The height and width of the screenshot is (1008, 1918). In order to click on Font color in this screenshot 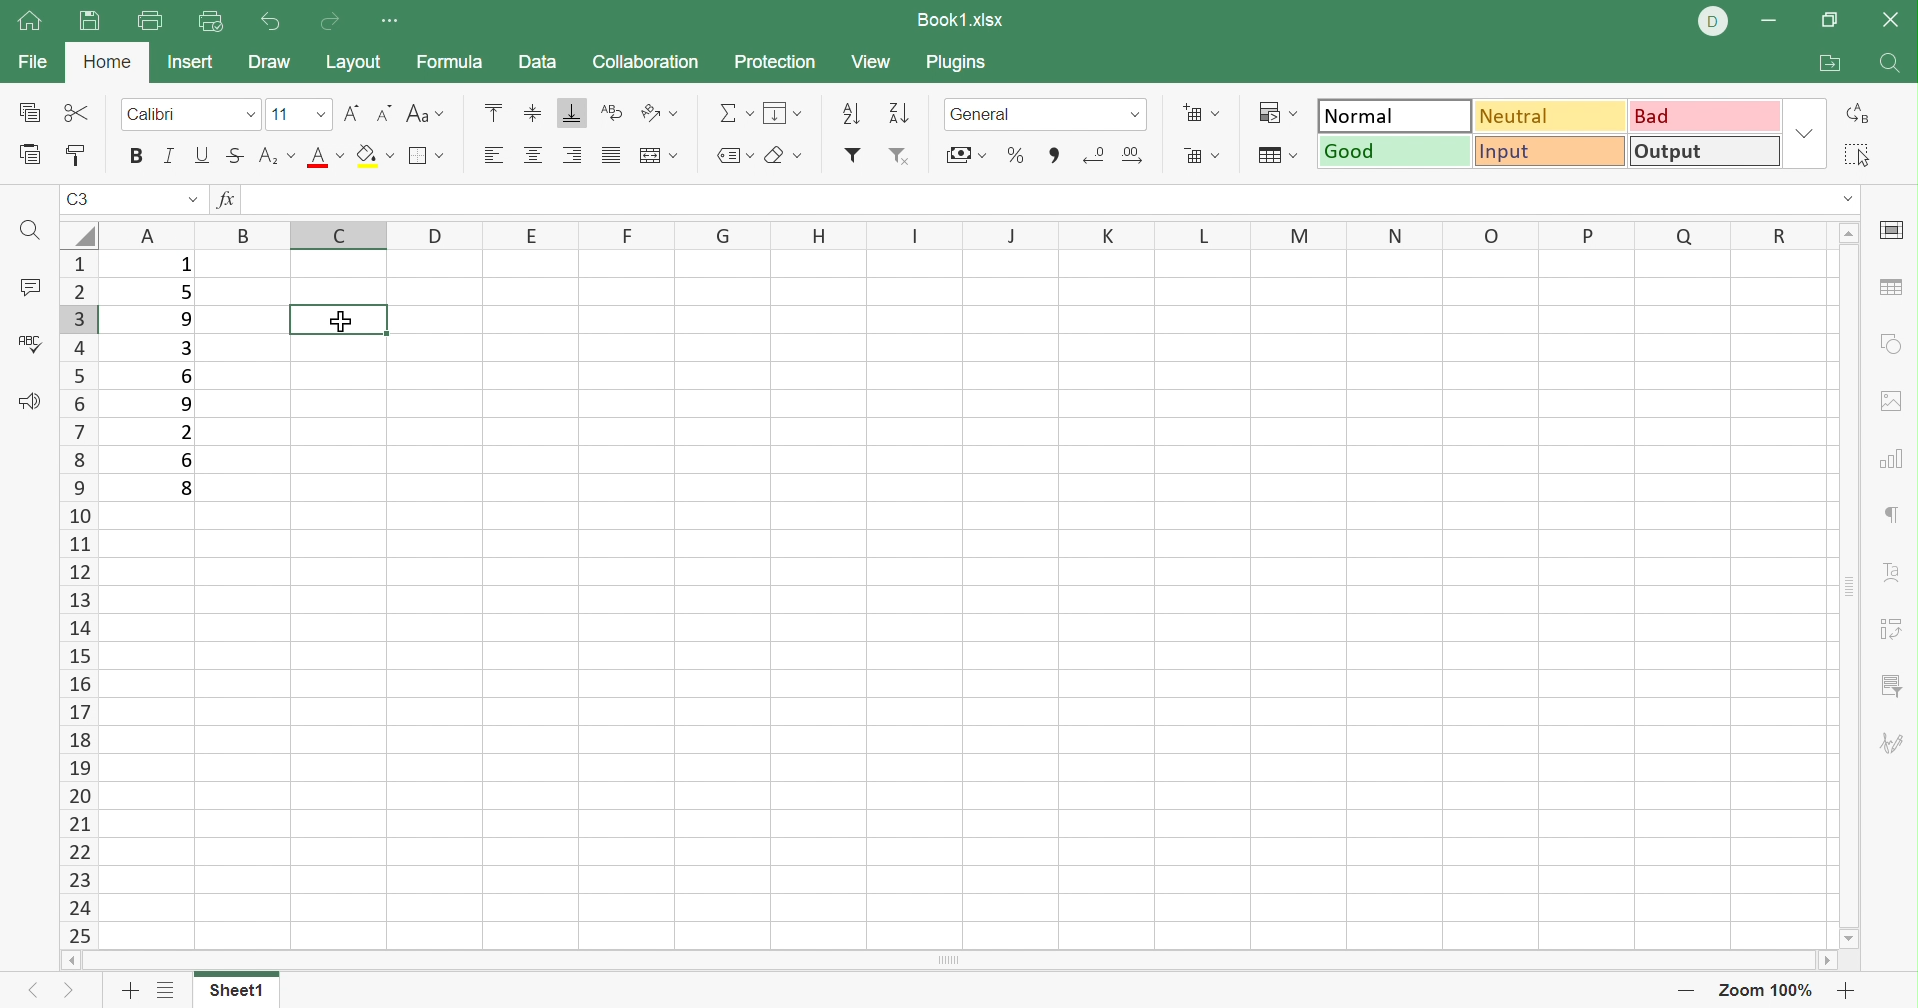, I will do `click(327, 161)`.